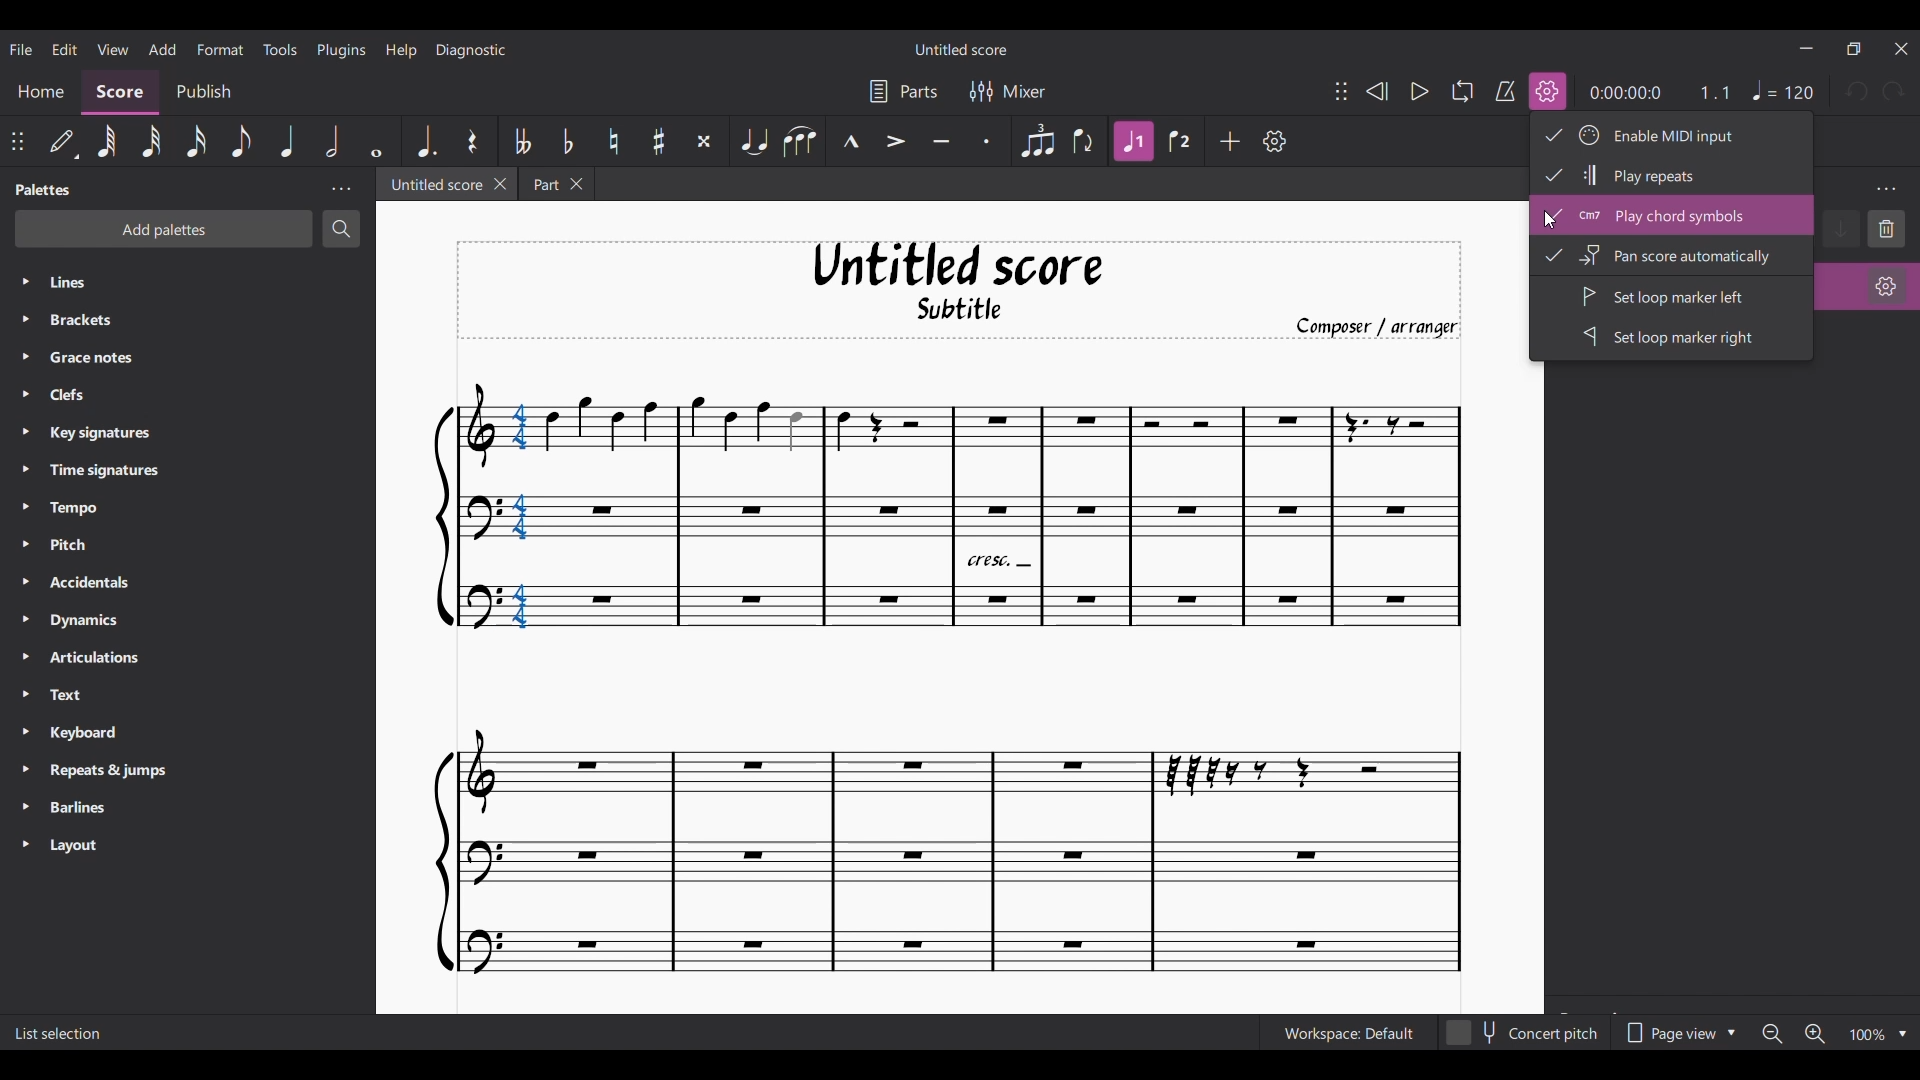 The height and width of the screenshot is (1080, 1920). Describe the element at coordinates (705, 141) in the screenshot. I see `Toggle double sharp` at that location.